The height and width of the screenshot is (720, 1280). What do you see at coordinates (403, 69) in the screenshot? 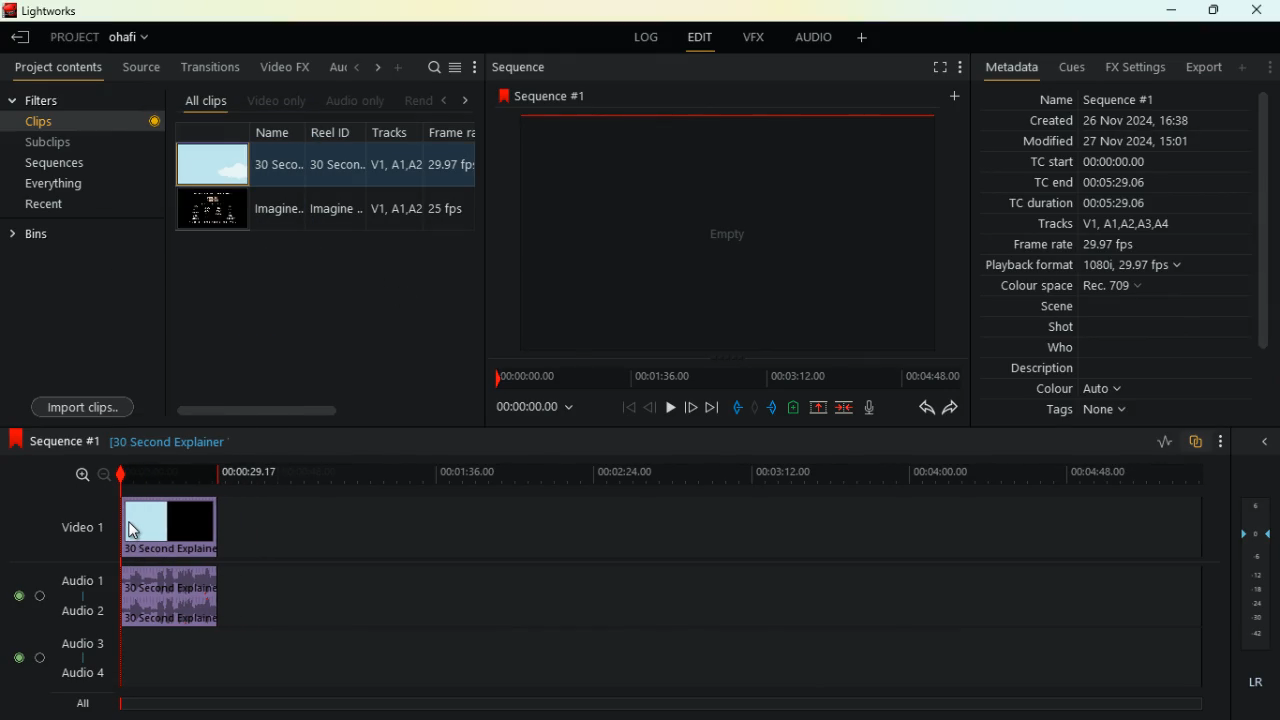
I see `more` at bounding box center [403, 69].